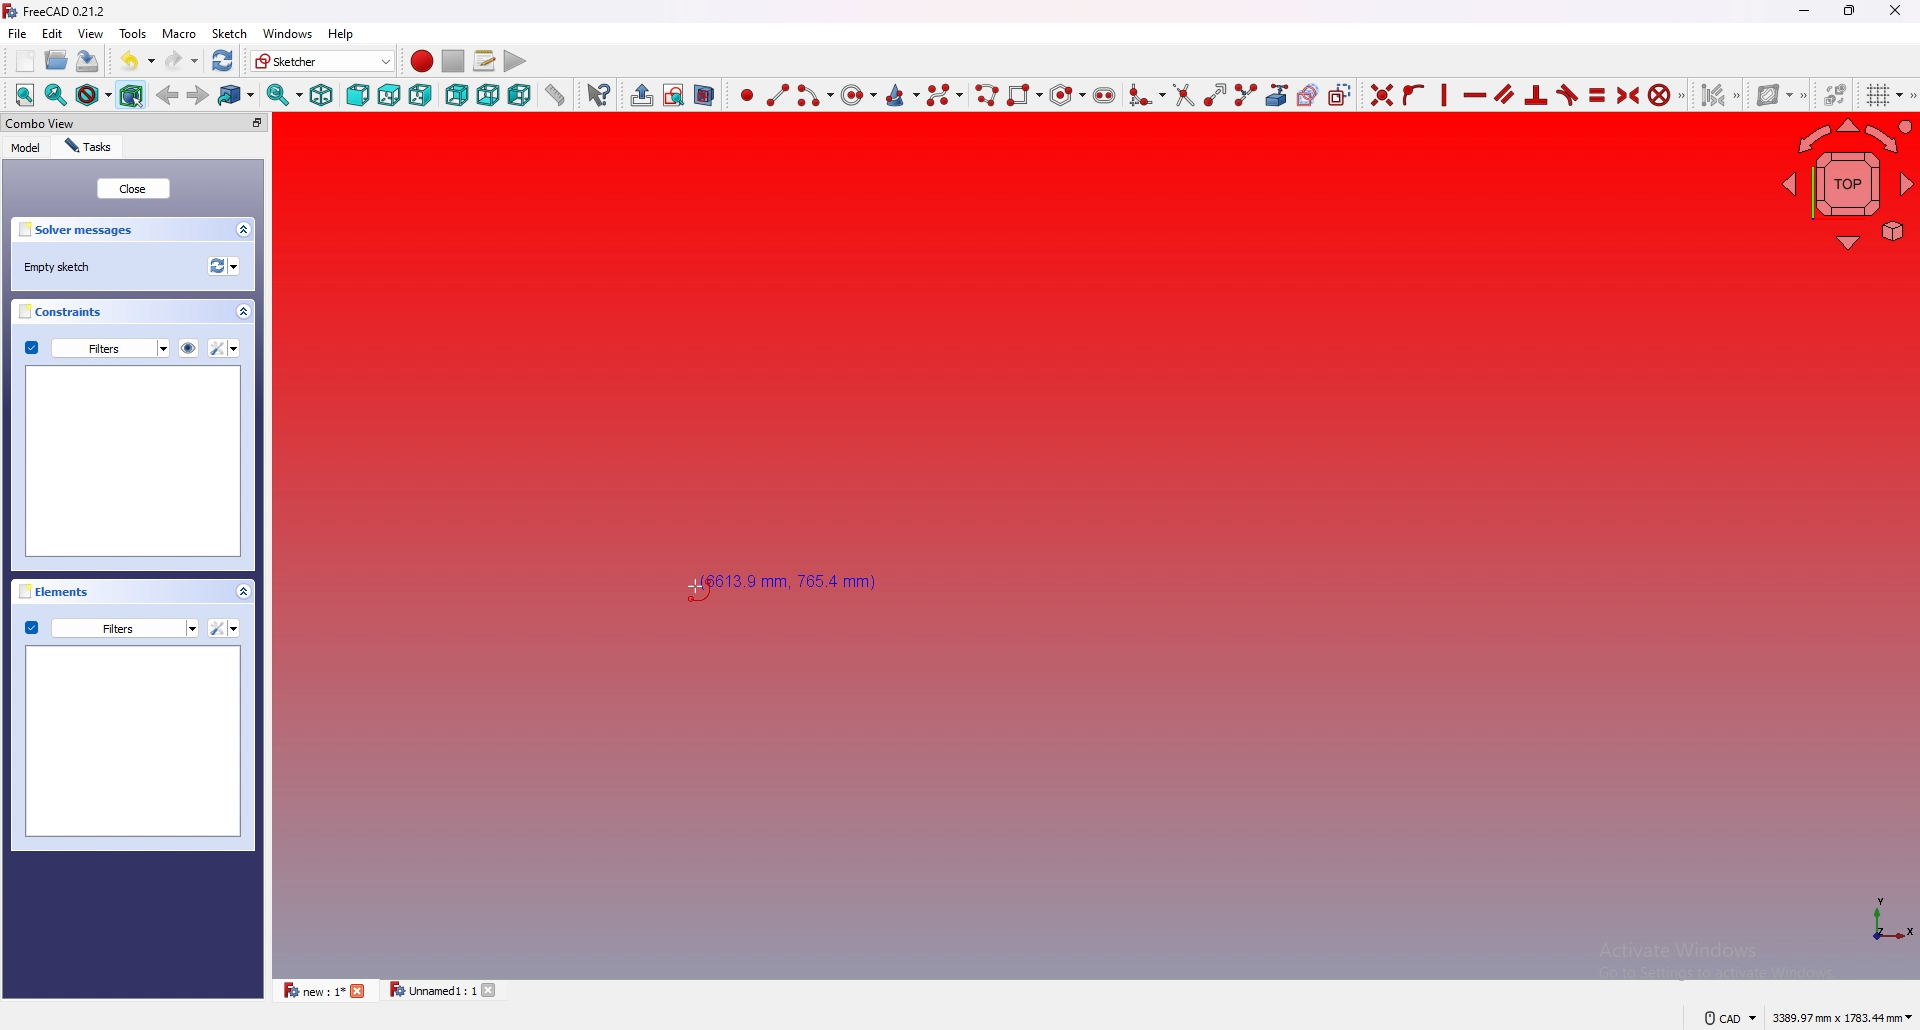  I want to click on view, so click(91, 32).